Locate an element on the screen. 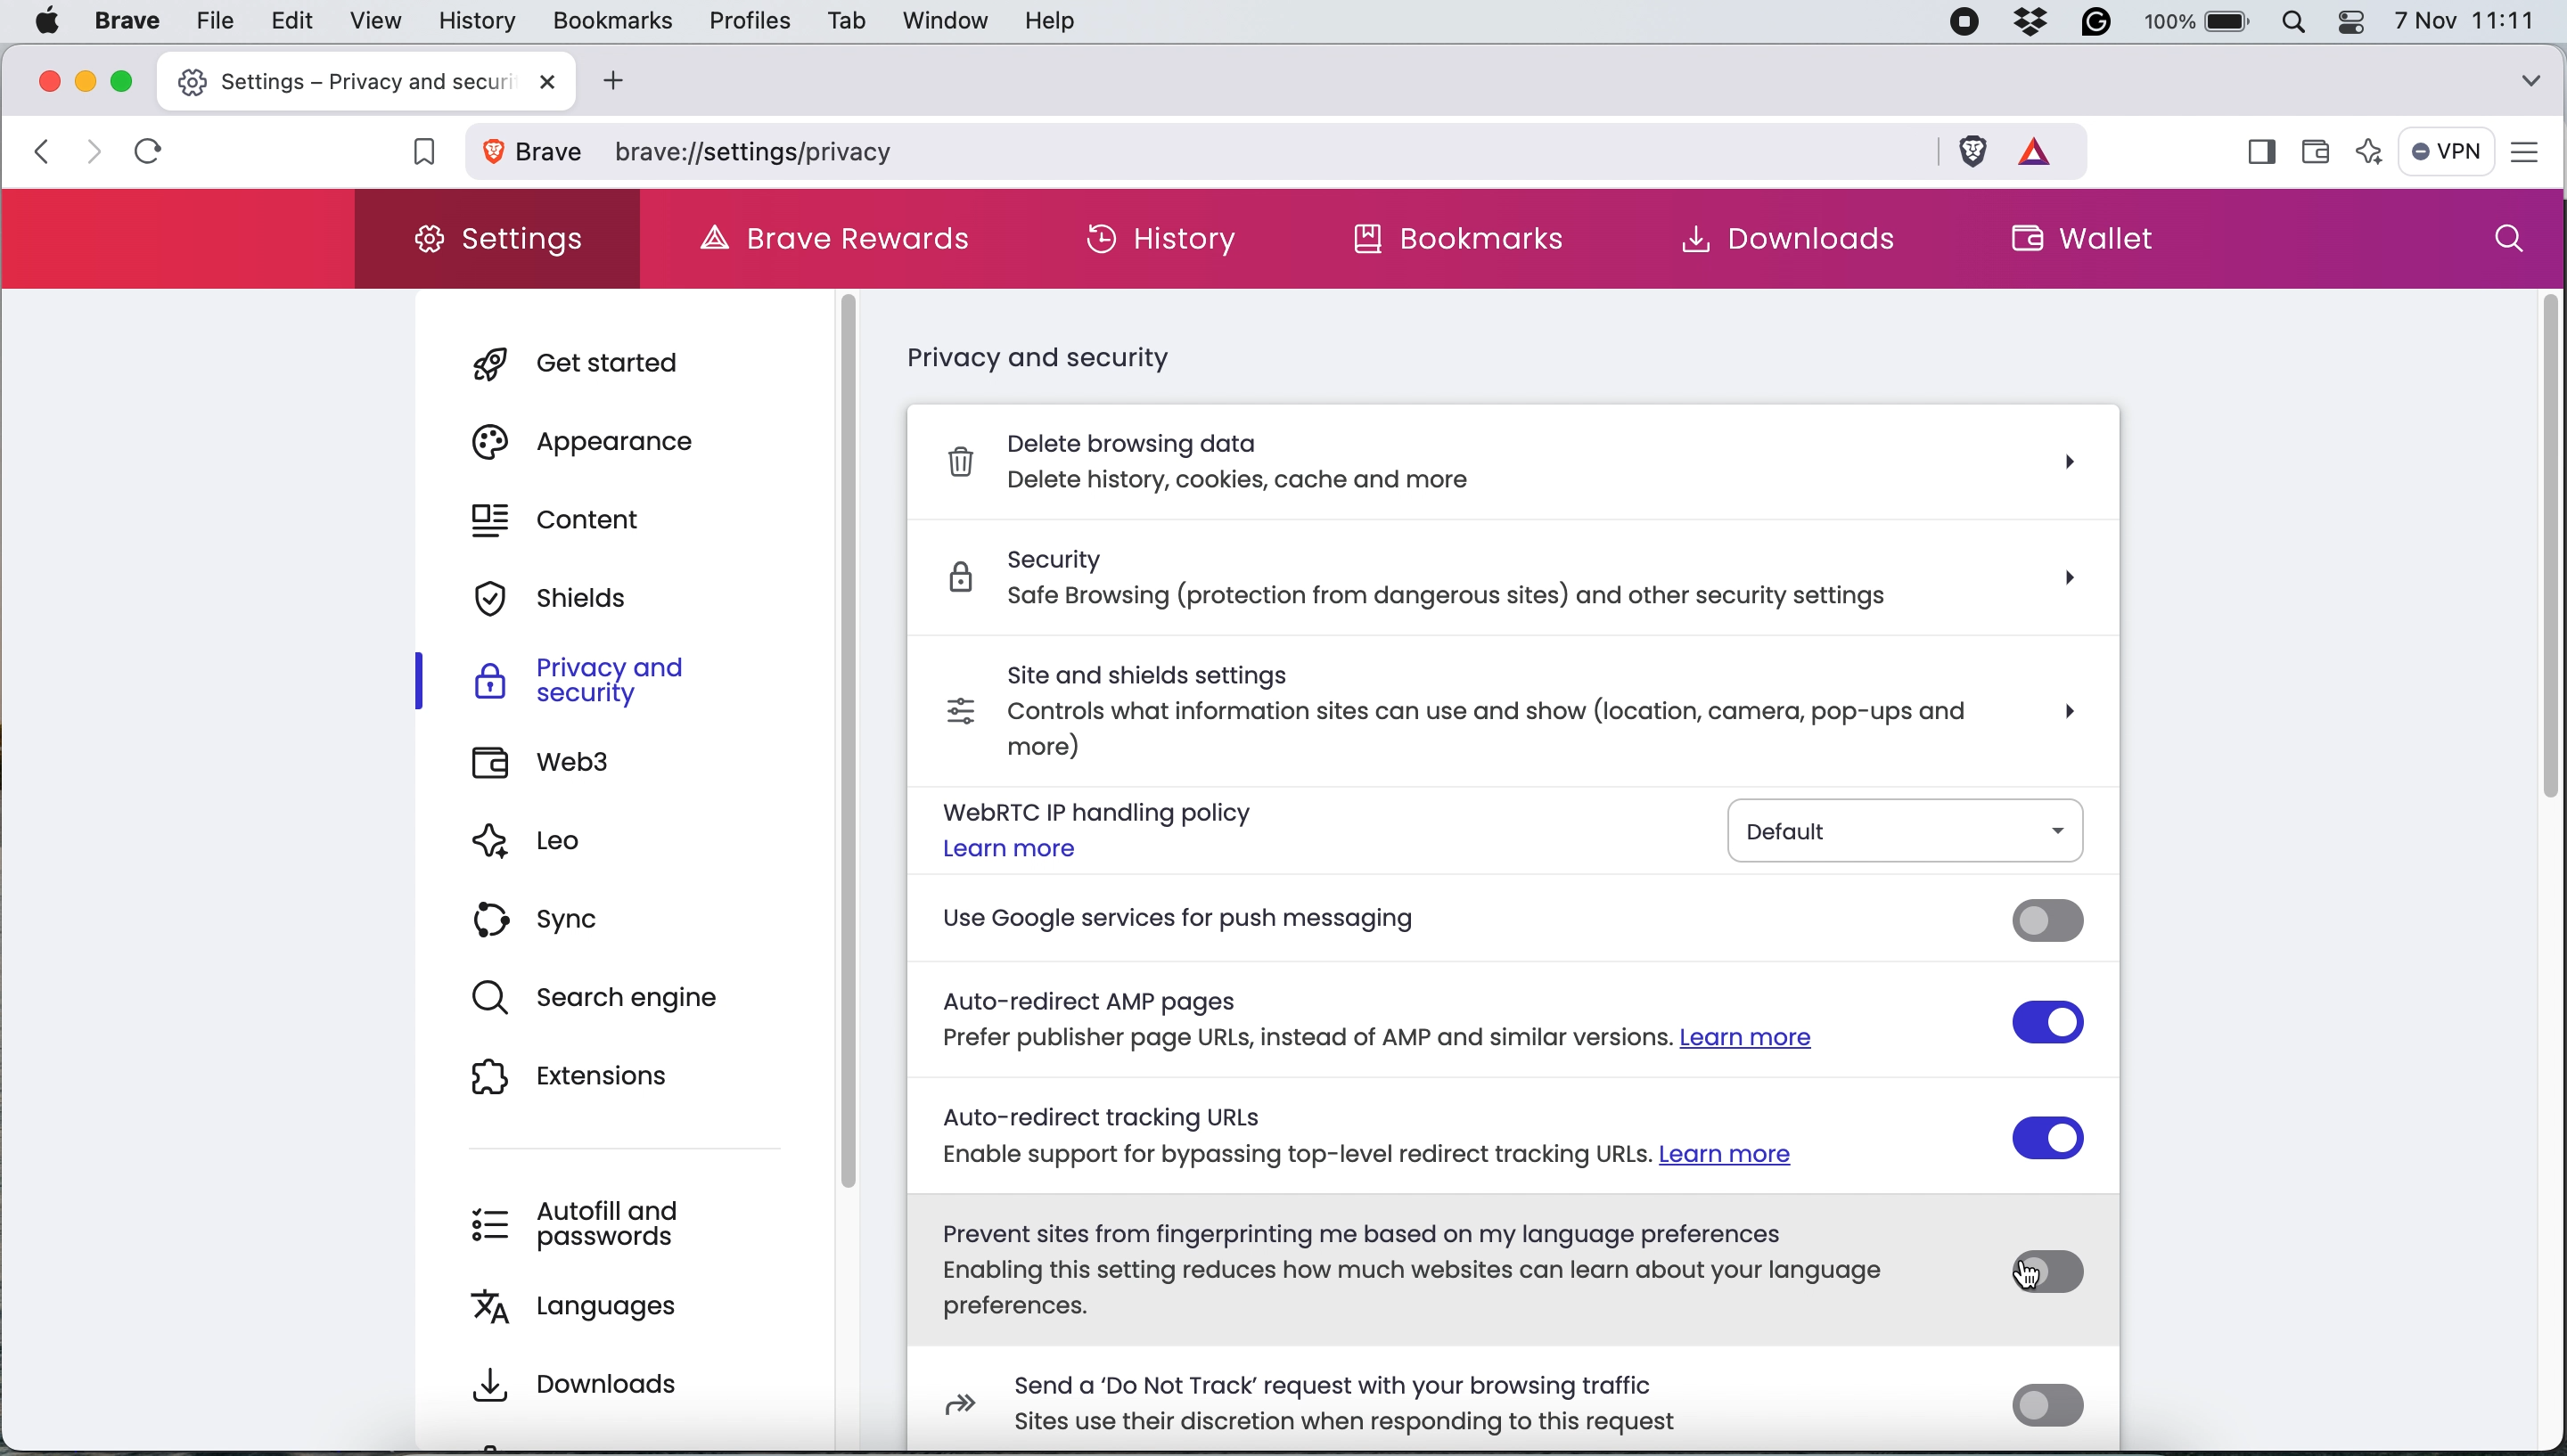 The width and height of the screenshot is (2567, 1456). leo is located at coordinates (561, 847).